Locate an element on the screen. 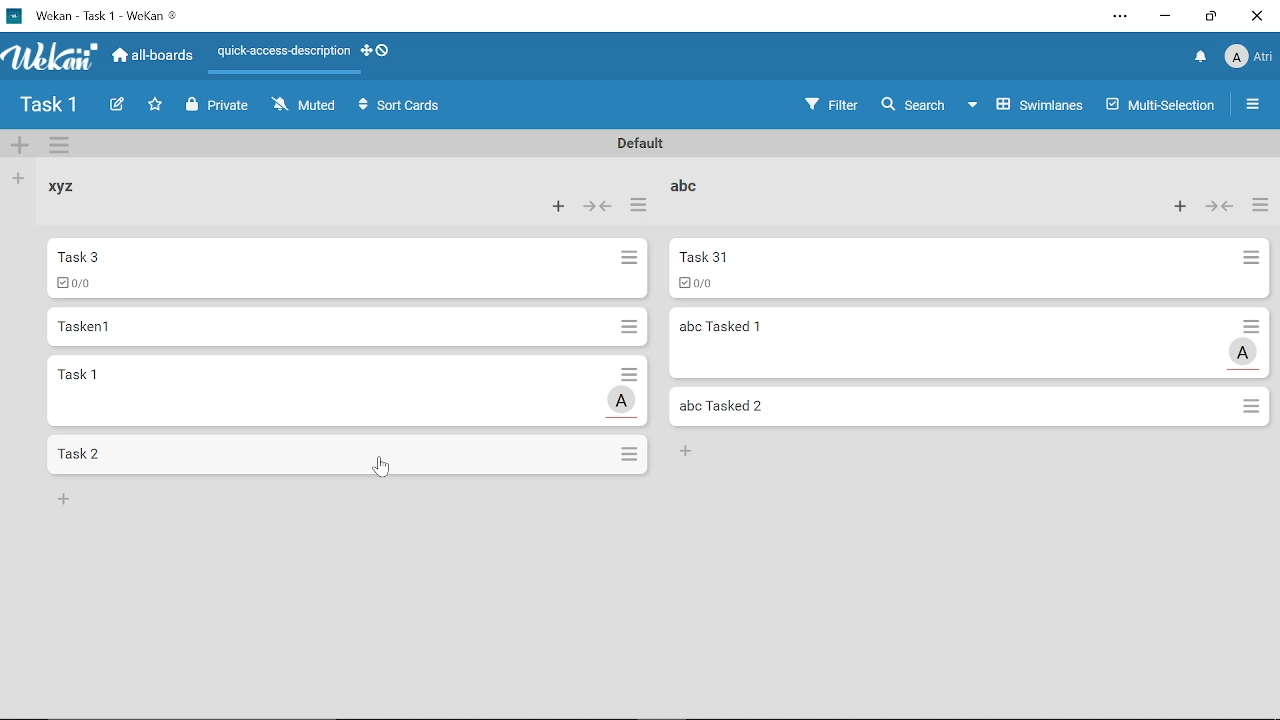 This screenshot has width=1280, height=720.  is located at coordinates (629, 454).